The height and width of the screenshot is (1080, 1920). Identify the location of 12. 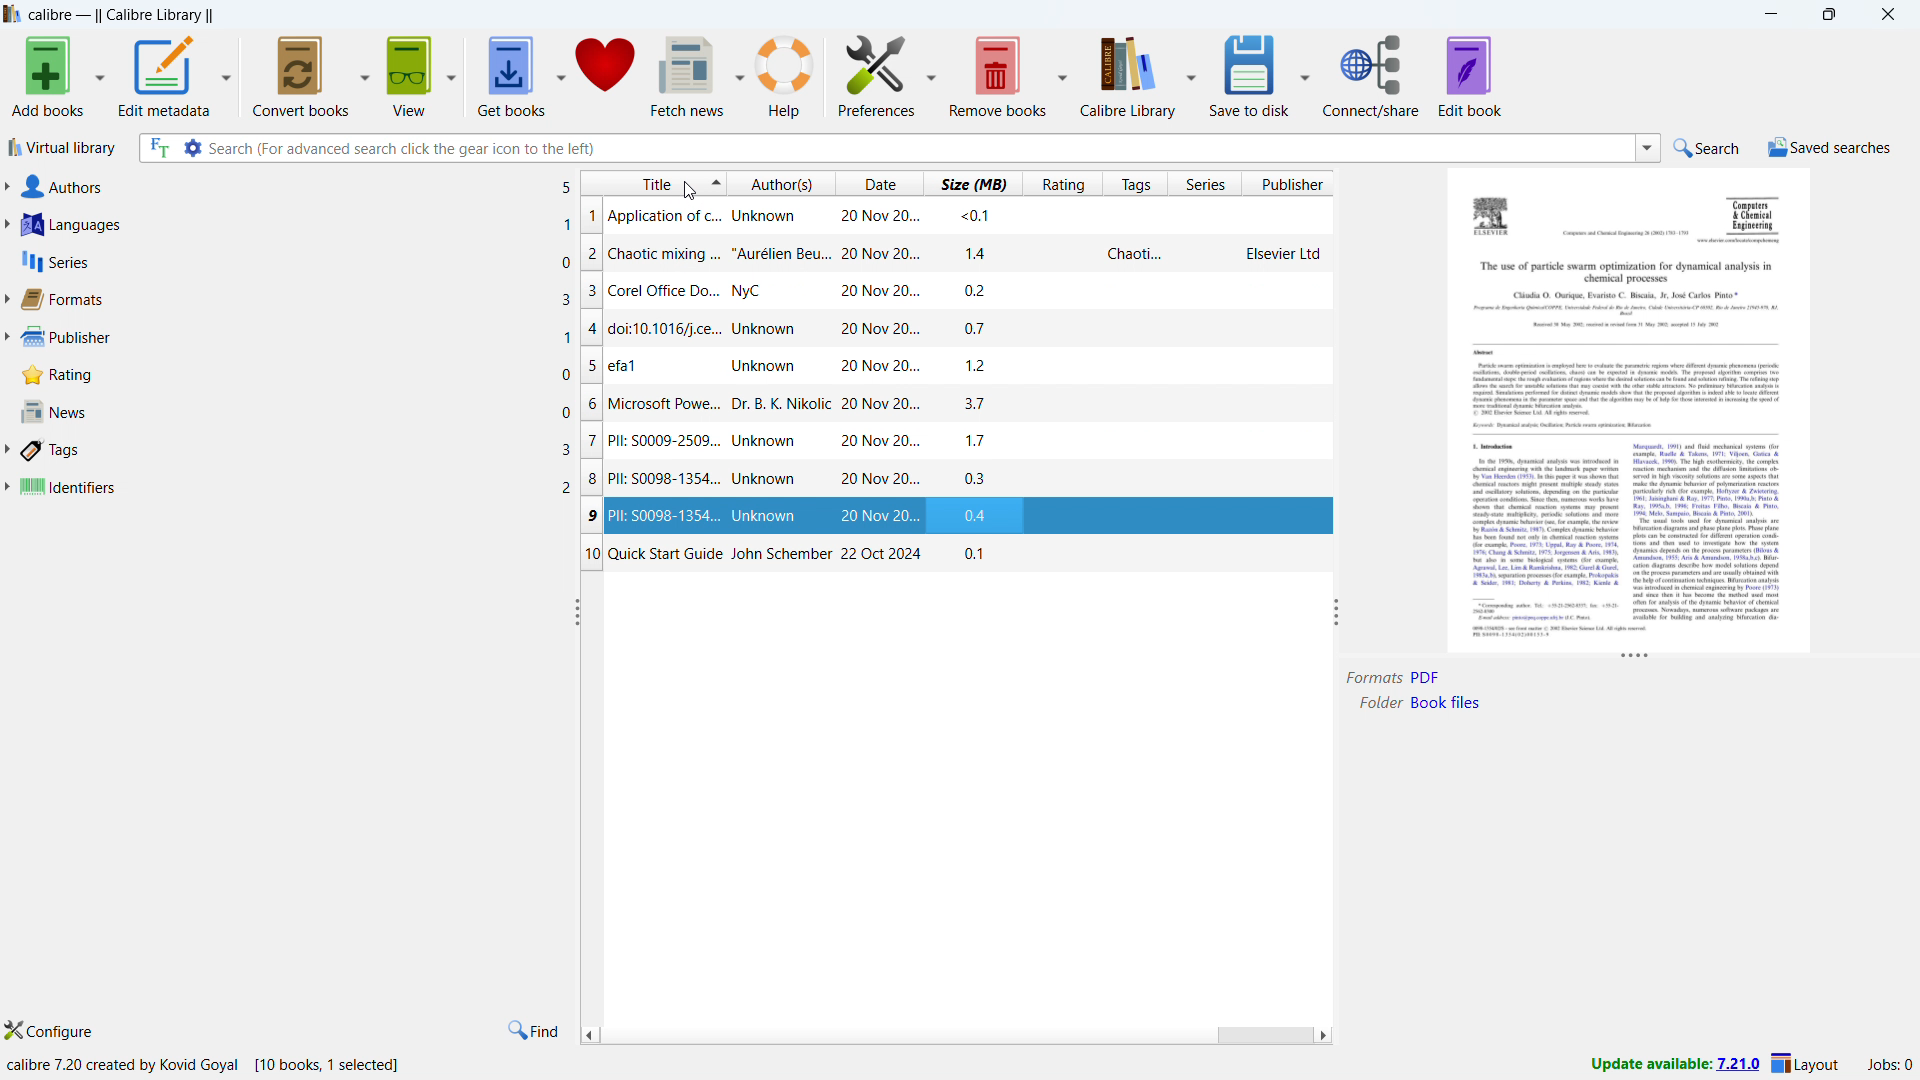
(981, 369).